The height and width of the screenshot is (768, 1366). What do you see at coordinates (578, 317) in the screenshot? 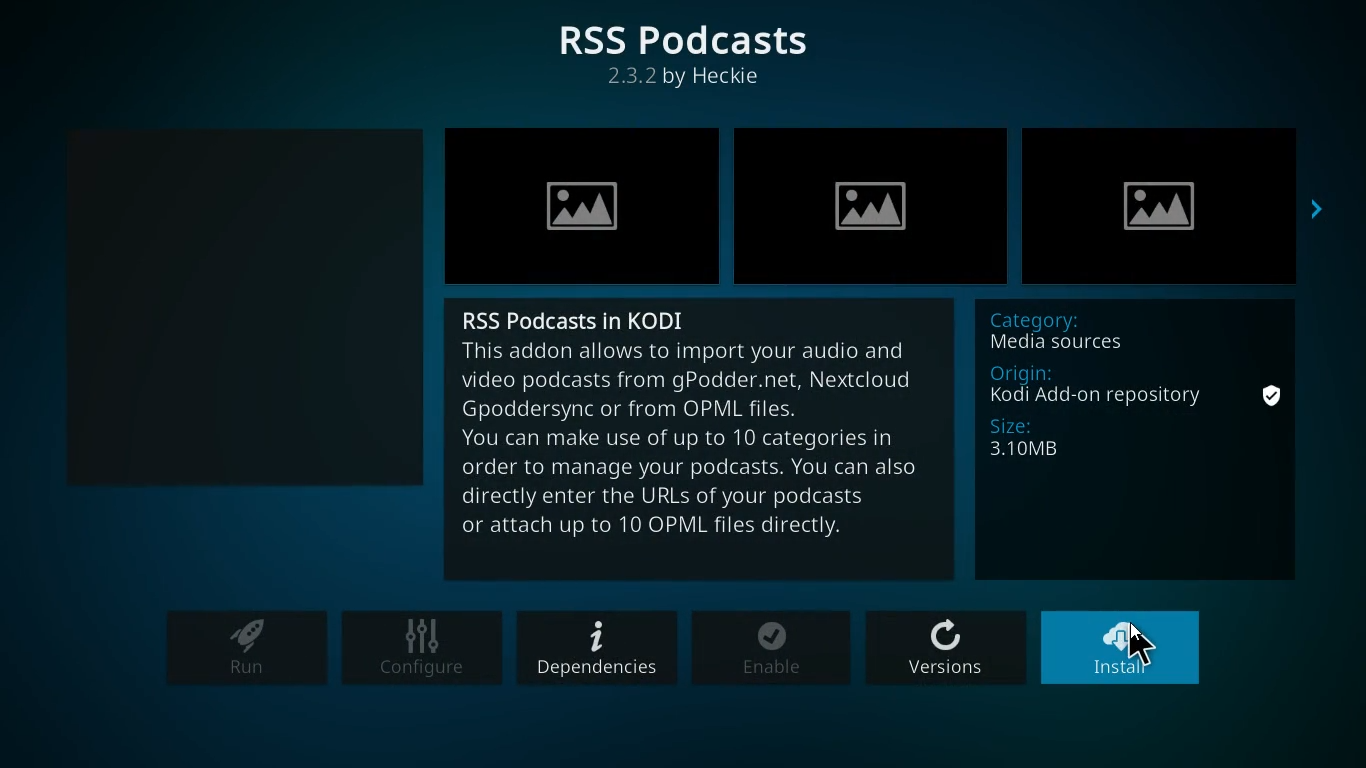
I see `podcast name` at bounding box center [578, 317].